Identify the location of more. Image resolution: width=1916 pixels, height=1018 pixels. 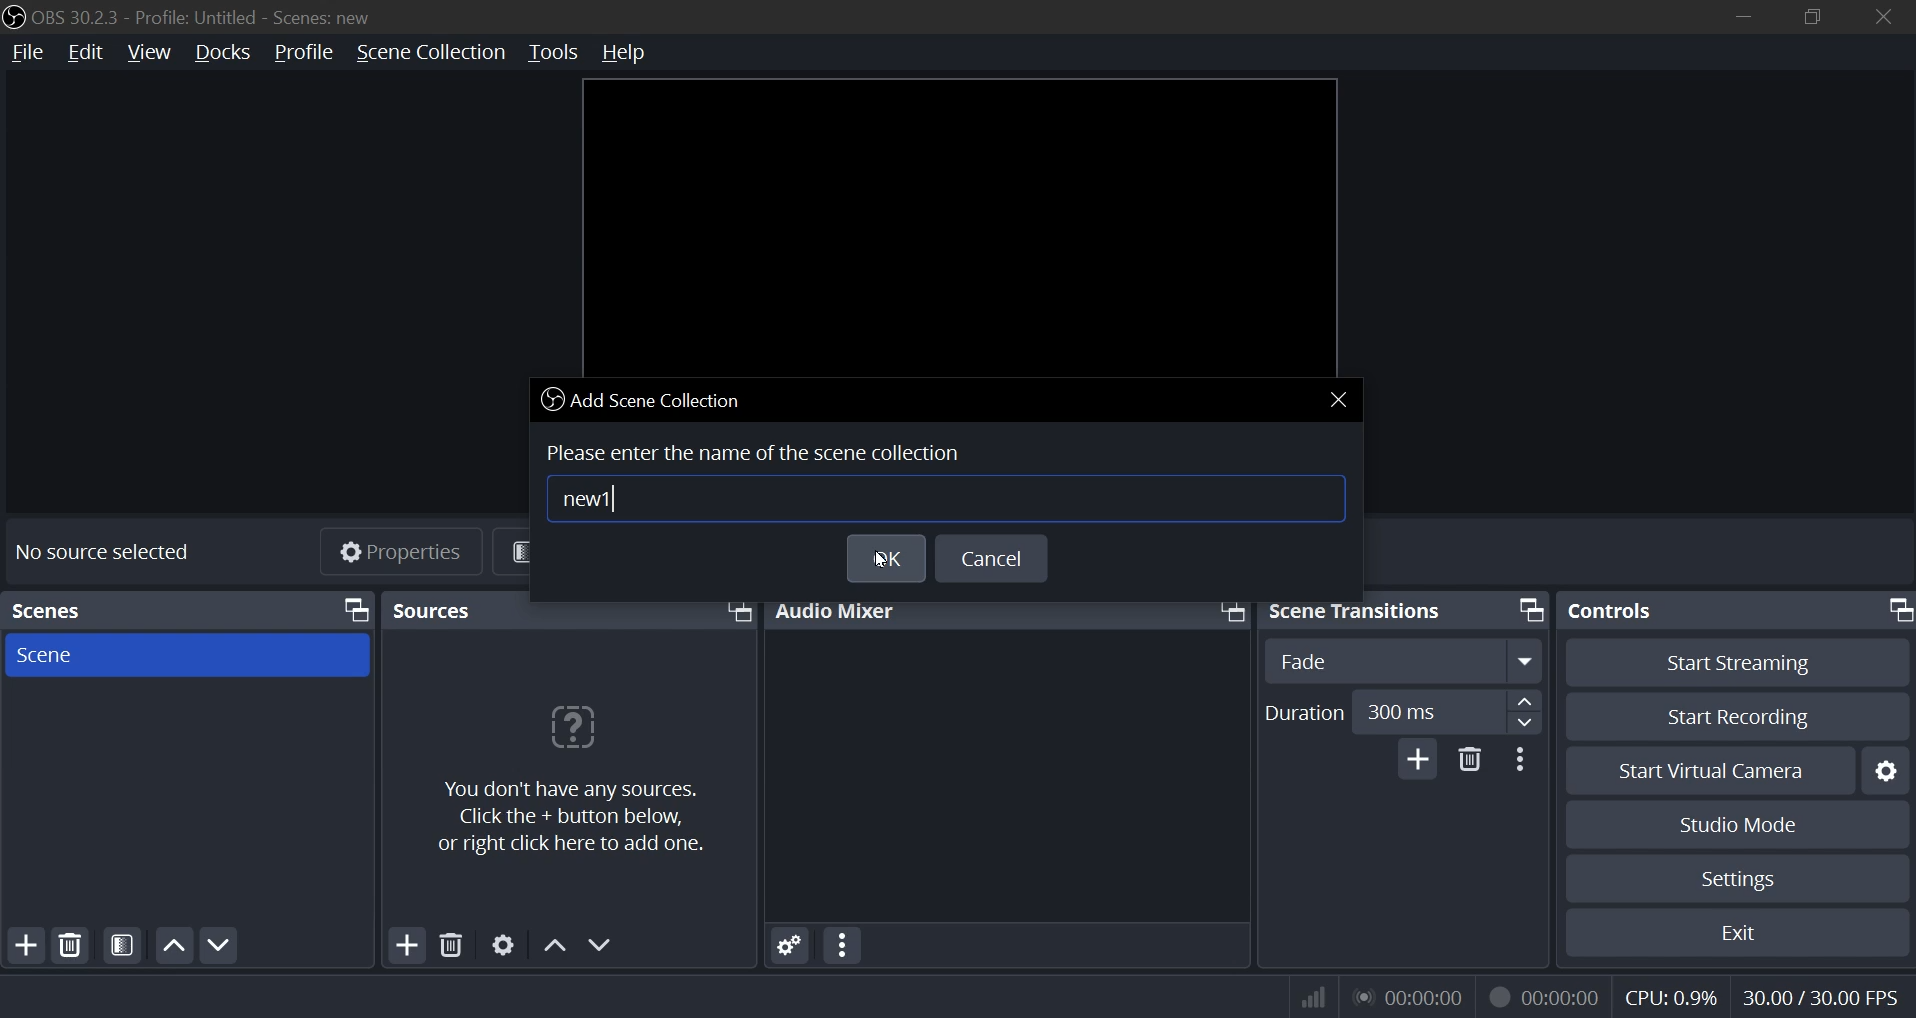
(1524, 759).